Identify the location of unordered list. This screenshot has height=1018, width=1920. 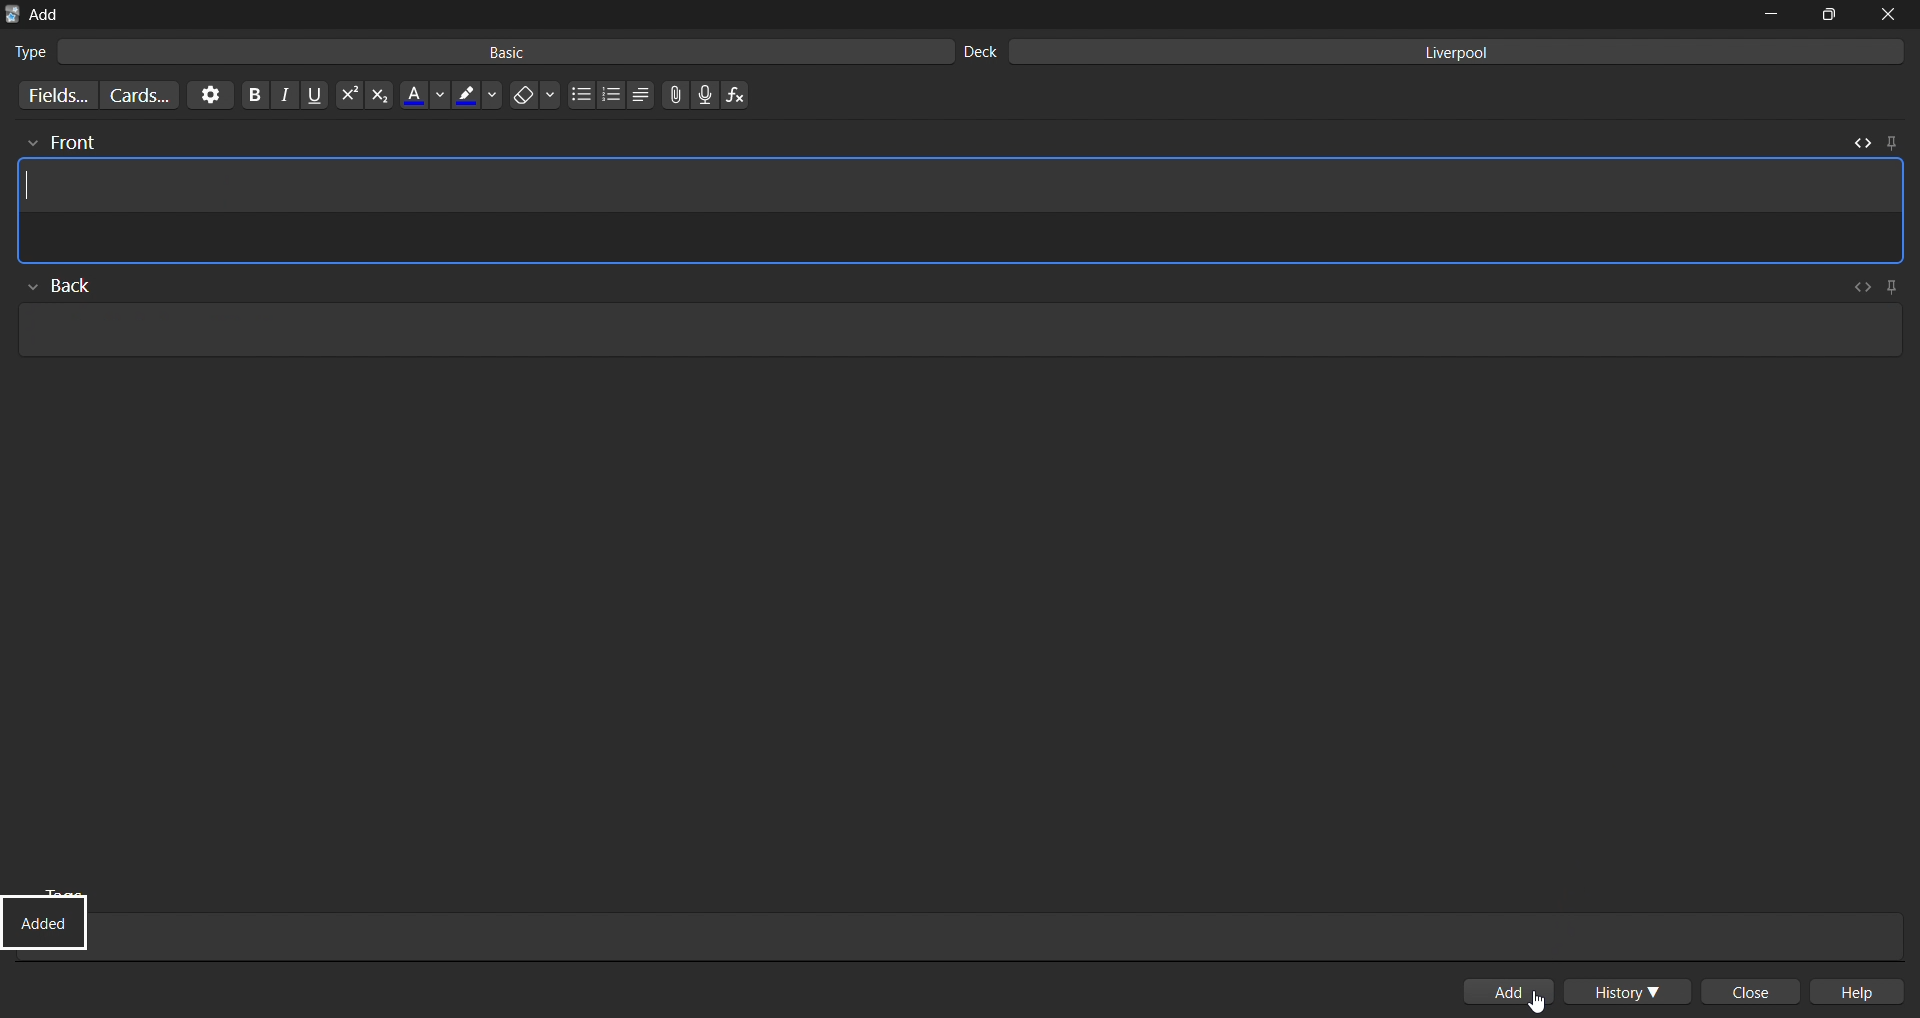
(580, 96).